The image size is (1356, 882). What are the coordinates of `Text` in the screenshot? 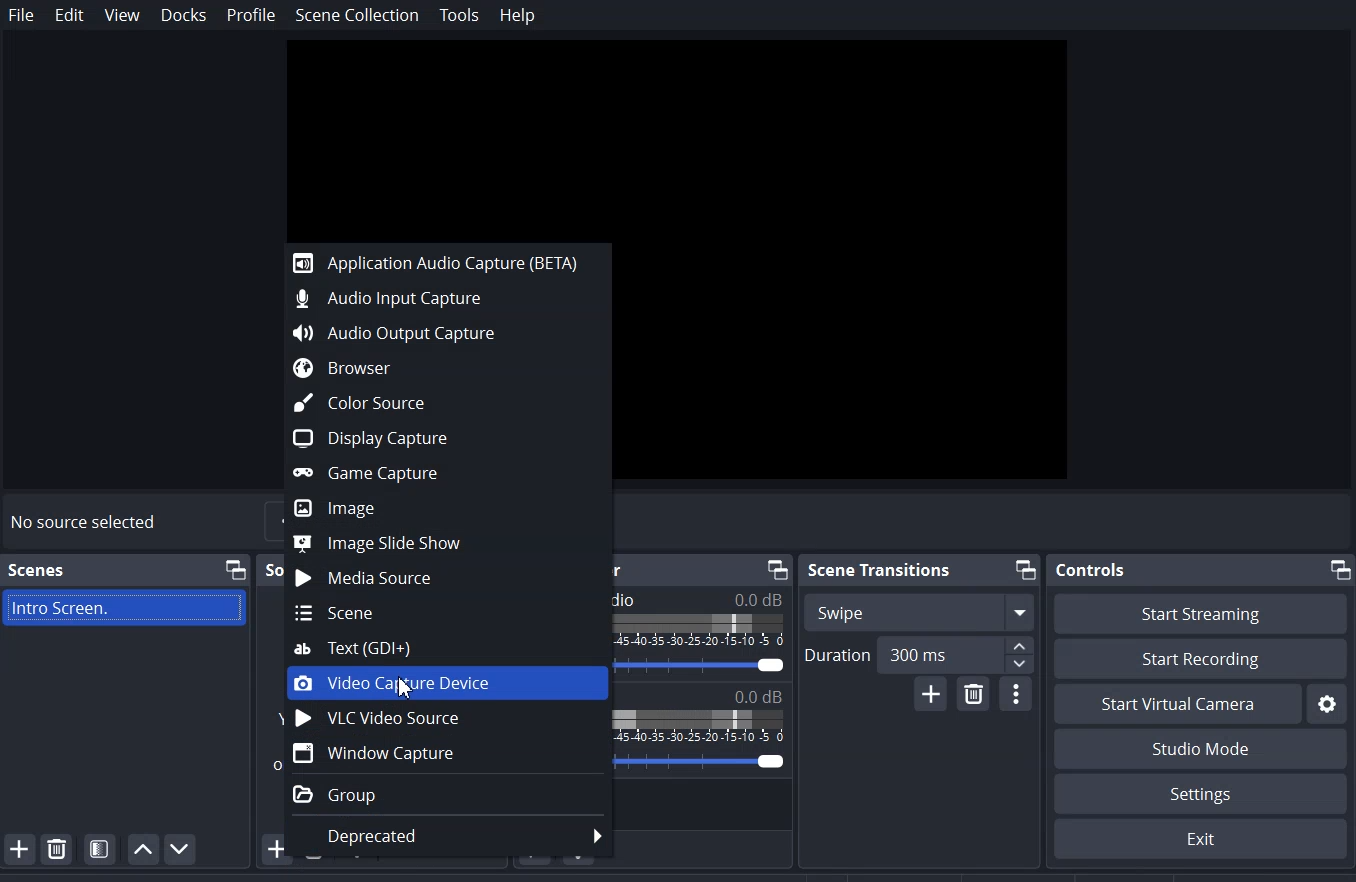 It's located at (699, 666).